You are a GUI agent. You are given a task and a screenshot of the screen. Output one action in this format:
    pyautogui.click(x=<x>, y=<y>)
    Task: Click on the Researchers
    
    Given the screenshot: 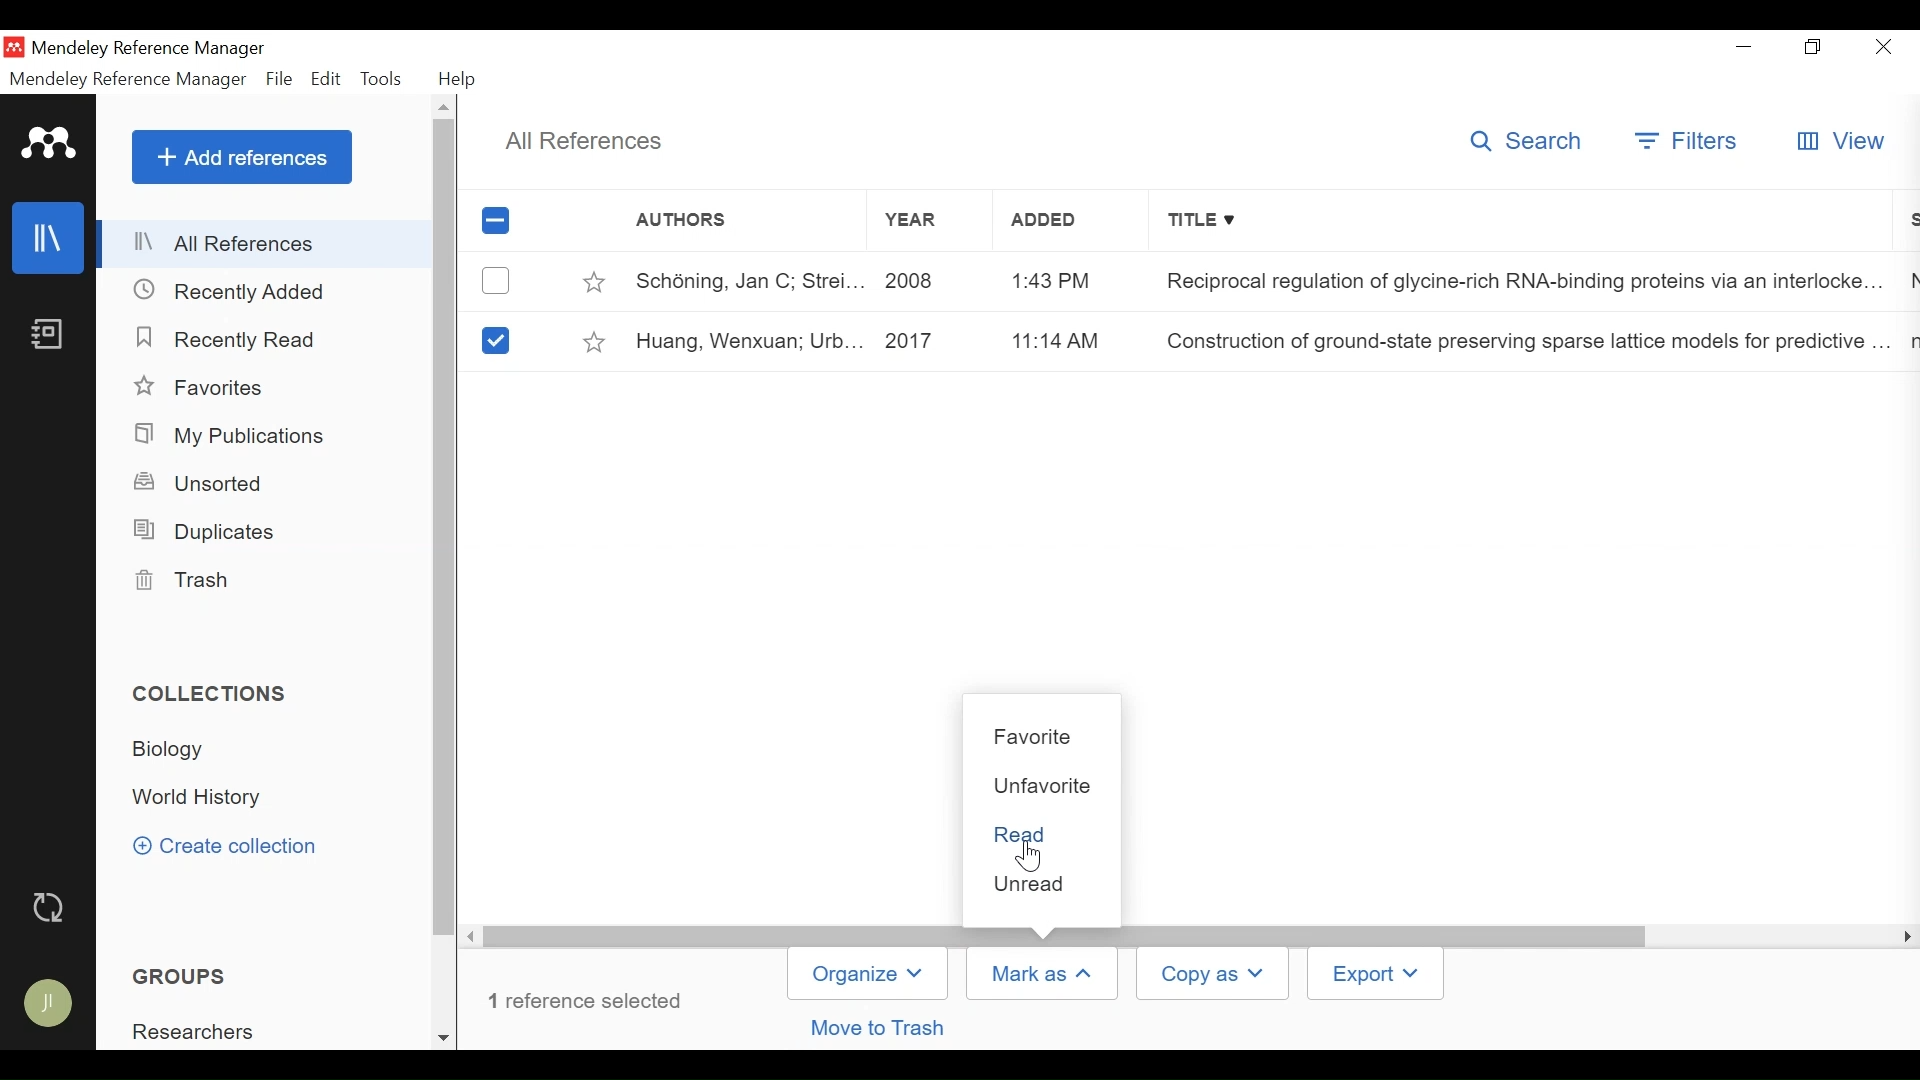 What is the action you would take?
    pyautogui.click(x=197, y=1035)
    